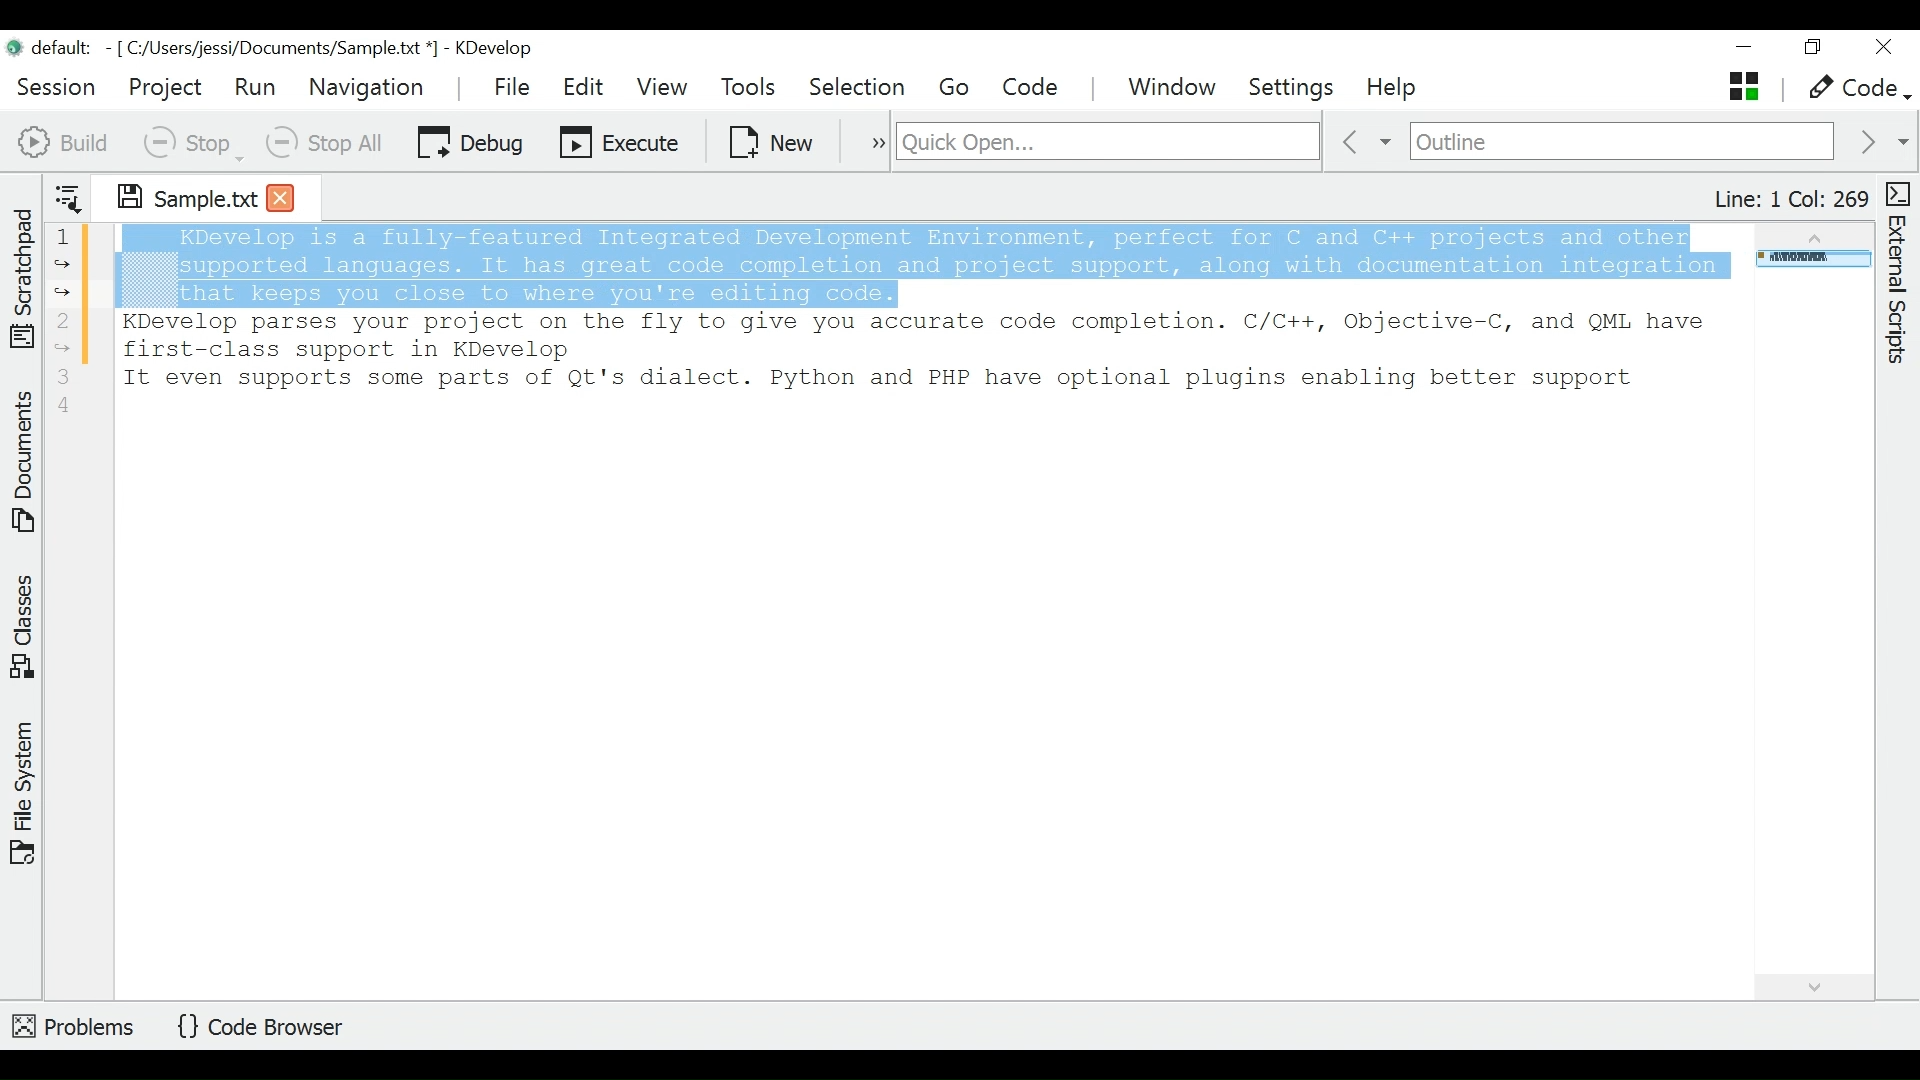 This screenshot has height=1080, width=1920. I want to click on Help, so click(1394, 89).